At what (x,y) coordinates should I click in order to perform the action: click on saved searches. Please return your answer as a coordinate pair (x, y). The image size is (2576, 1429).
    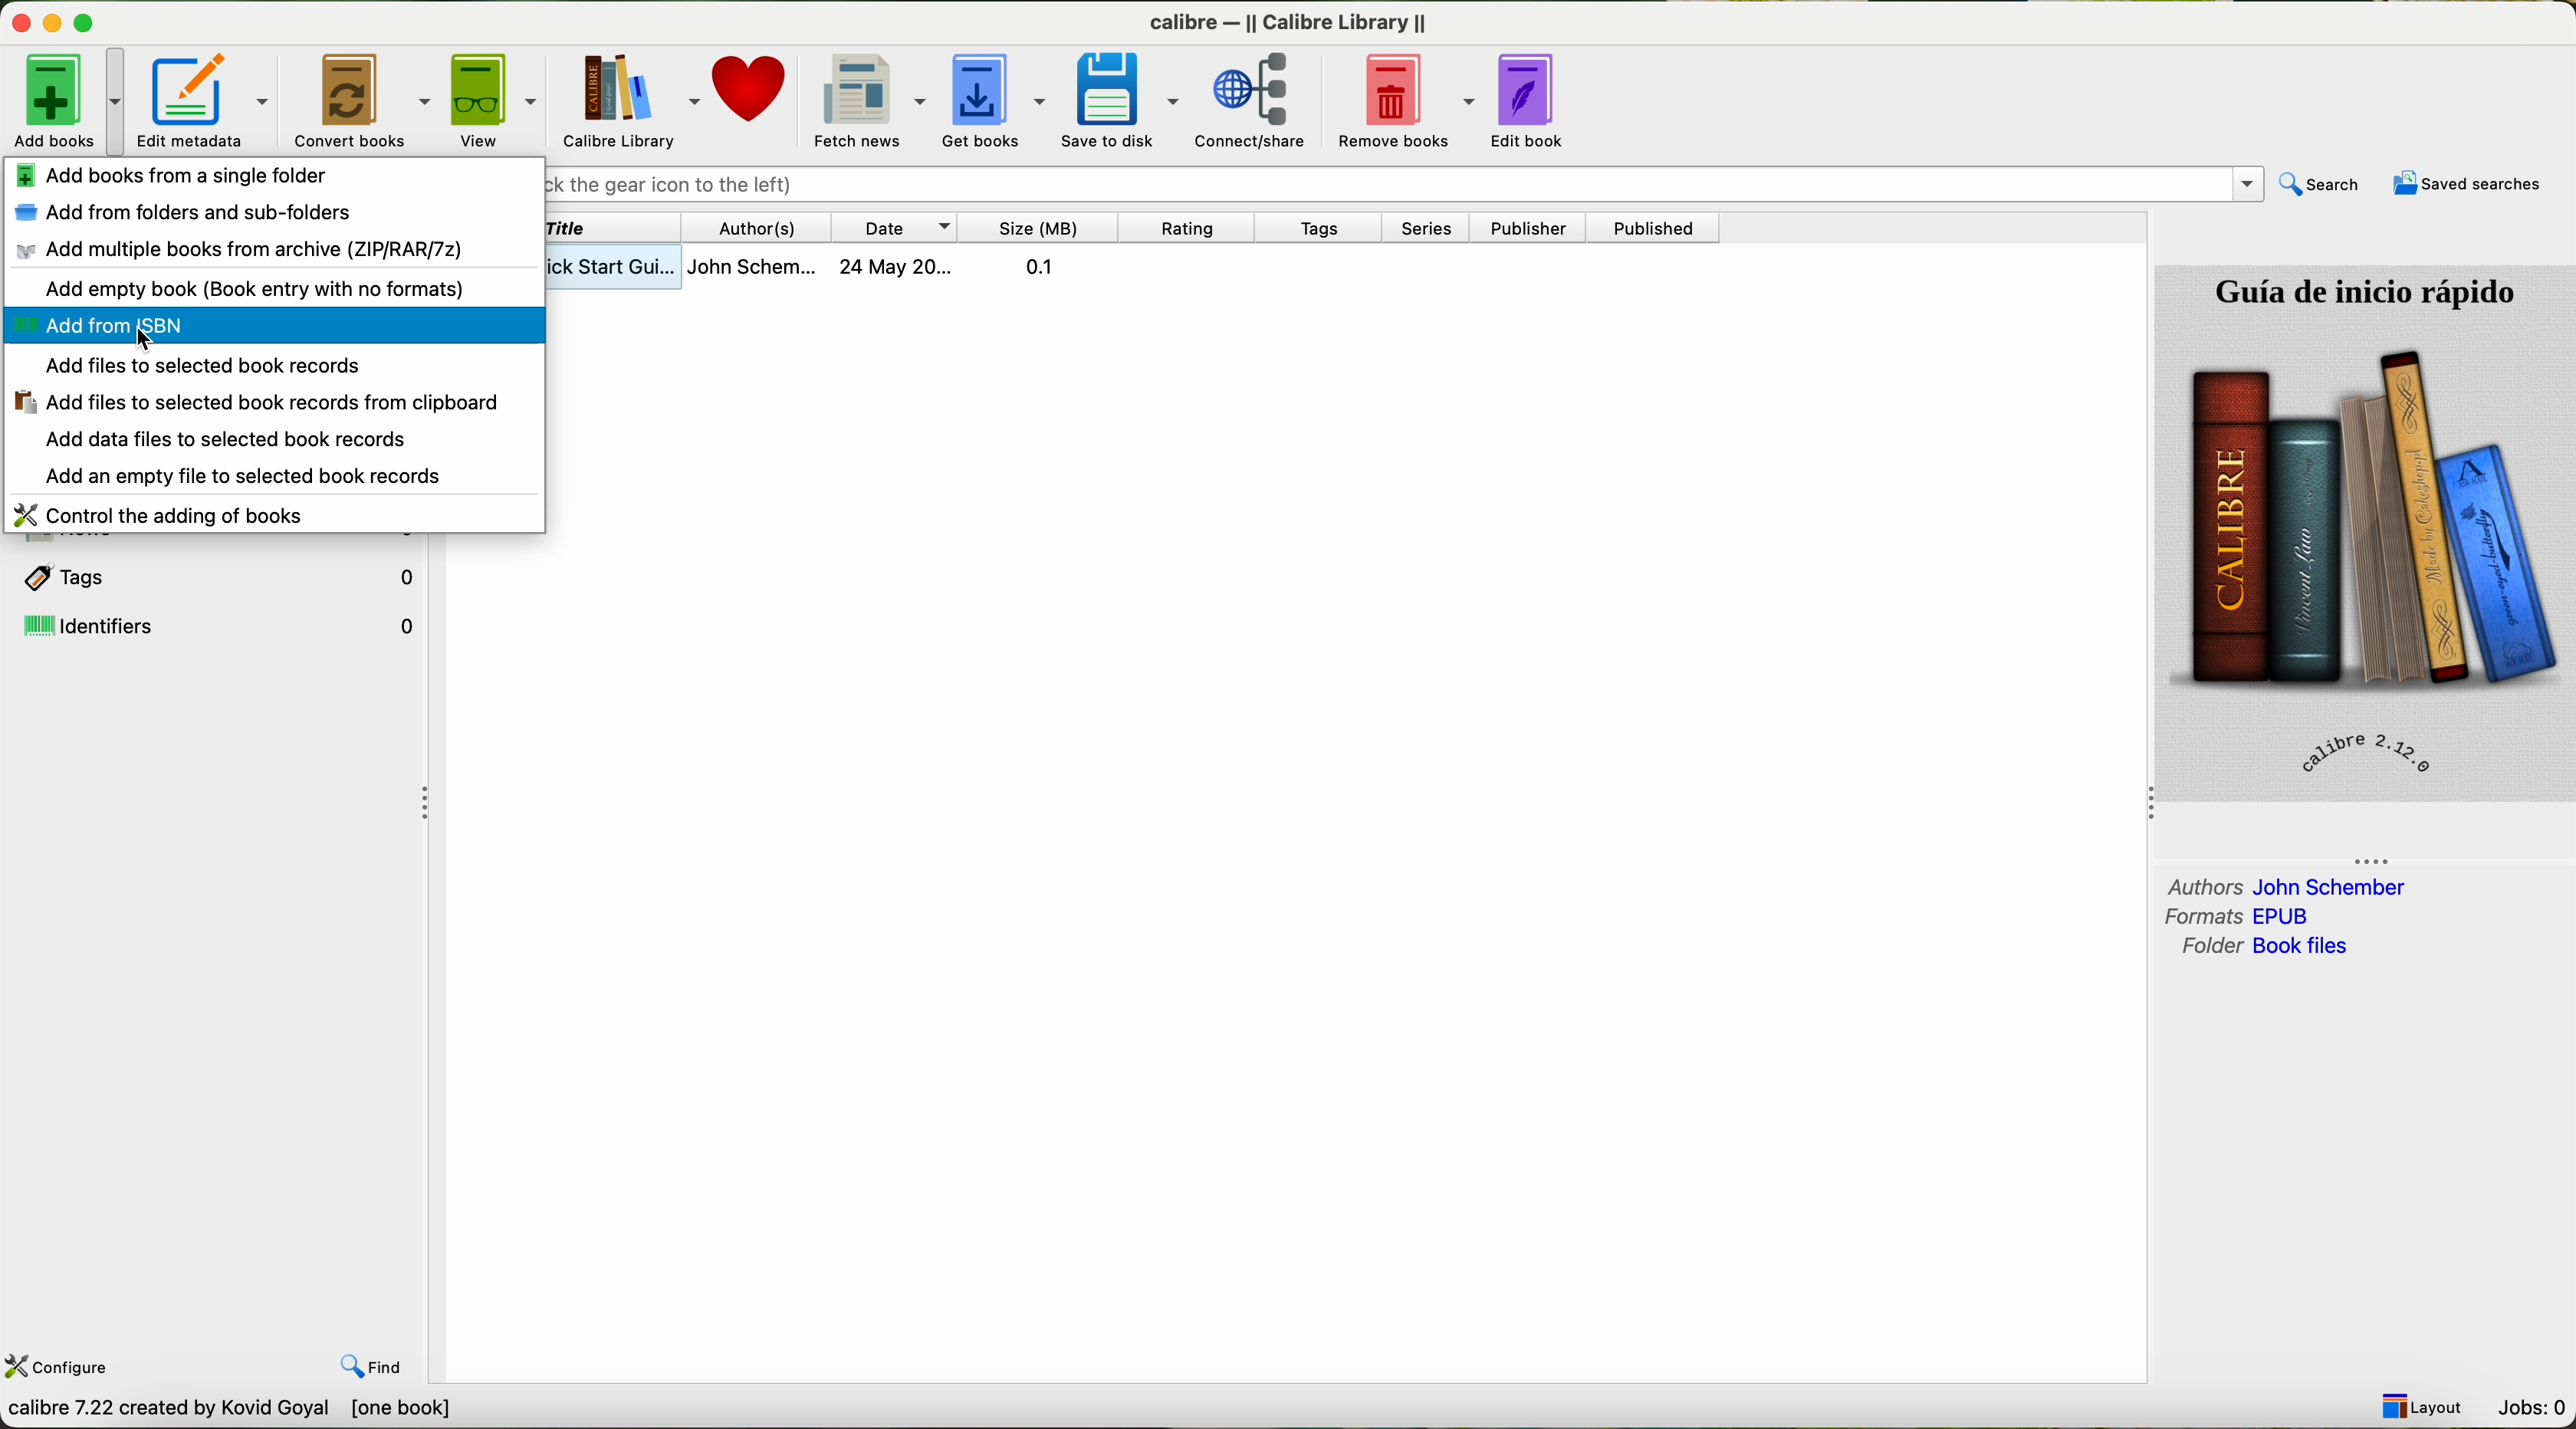
    Looking at the image, I should click on (2465, 186).